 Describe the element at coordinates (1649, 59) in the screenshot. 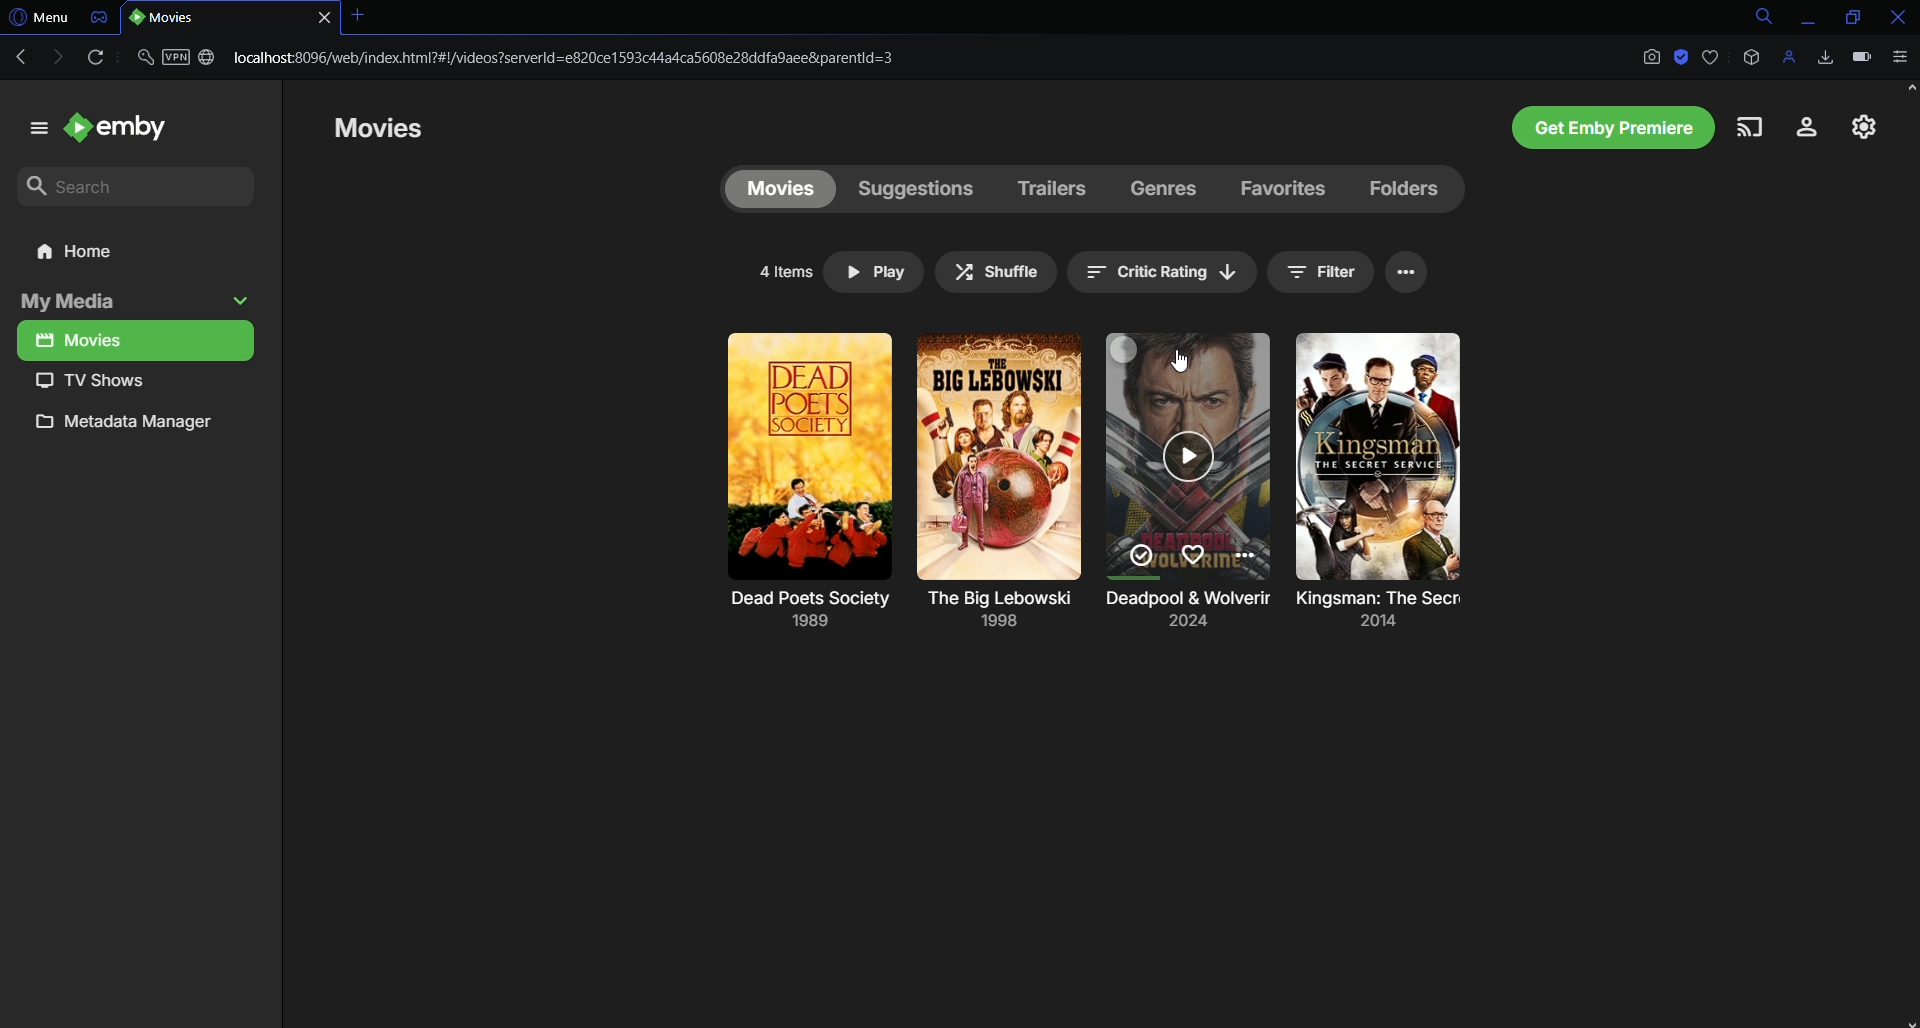

I see `Screenshot` at that location.